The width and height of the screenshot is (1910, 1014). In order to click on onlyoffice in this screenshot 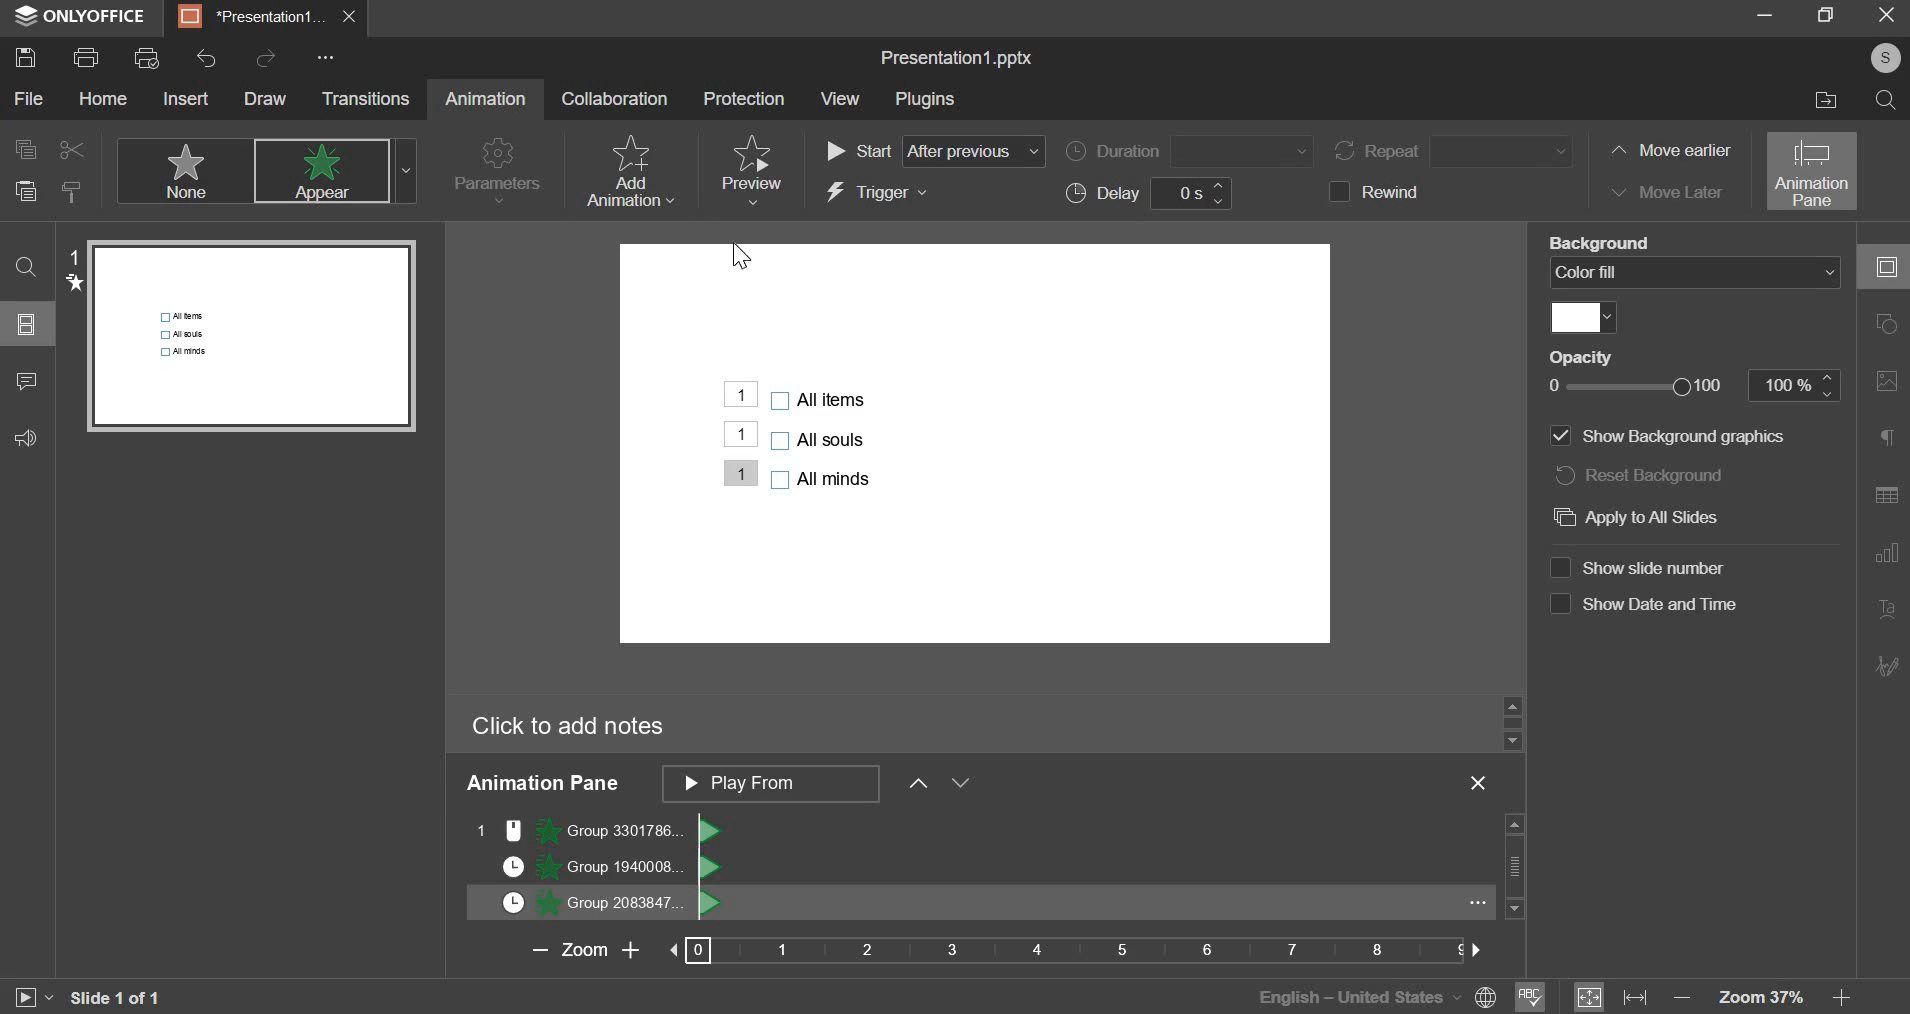, I will do `click(81, 17)`.